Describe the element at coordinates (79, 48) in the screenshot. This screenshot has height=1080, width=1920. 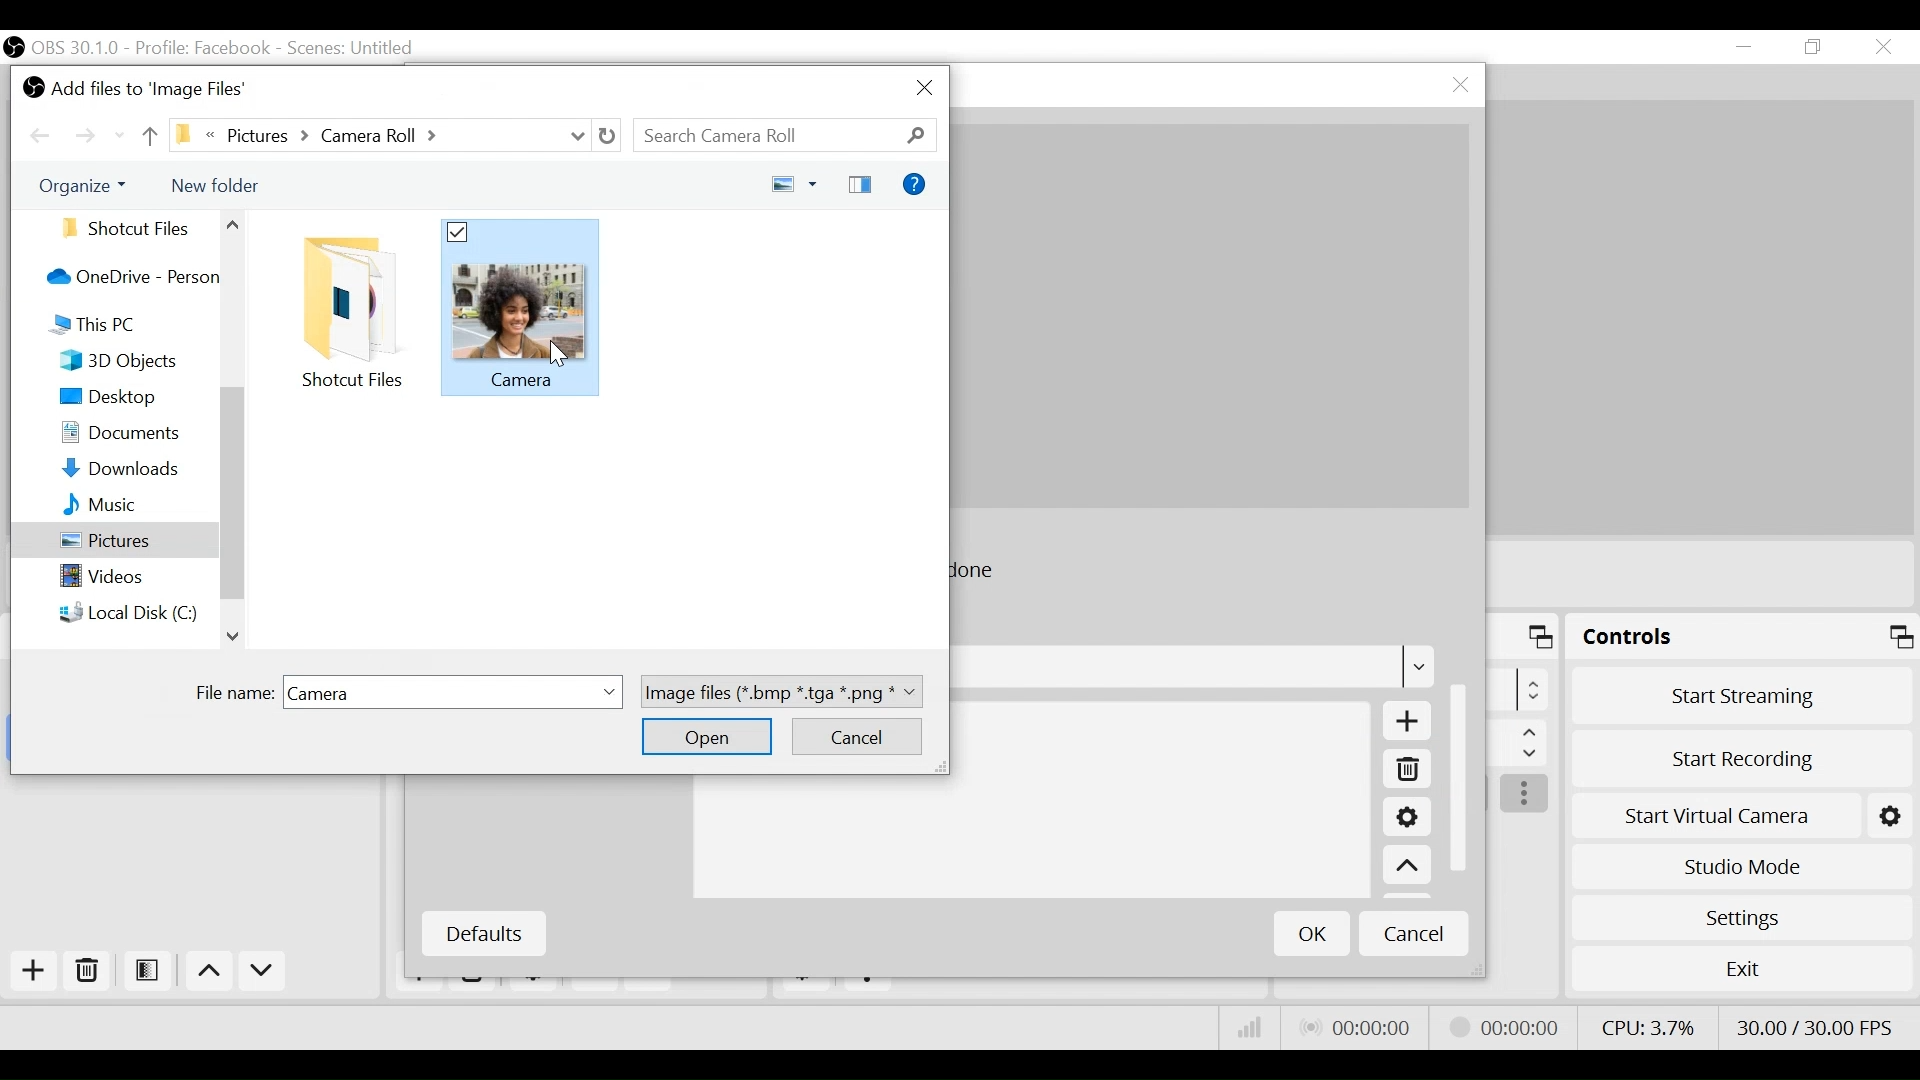
I see `OBS Version` at that location.